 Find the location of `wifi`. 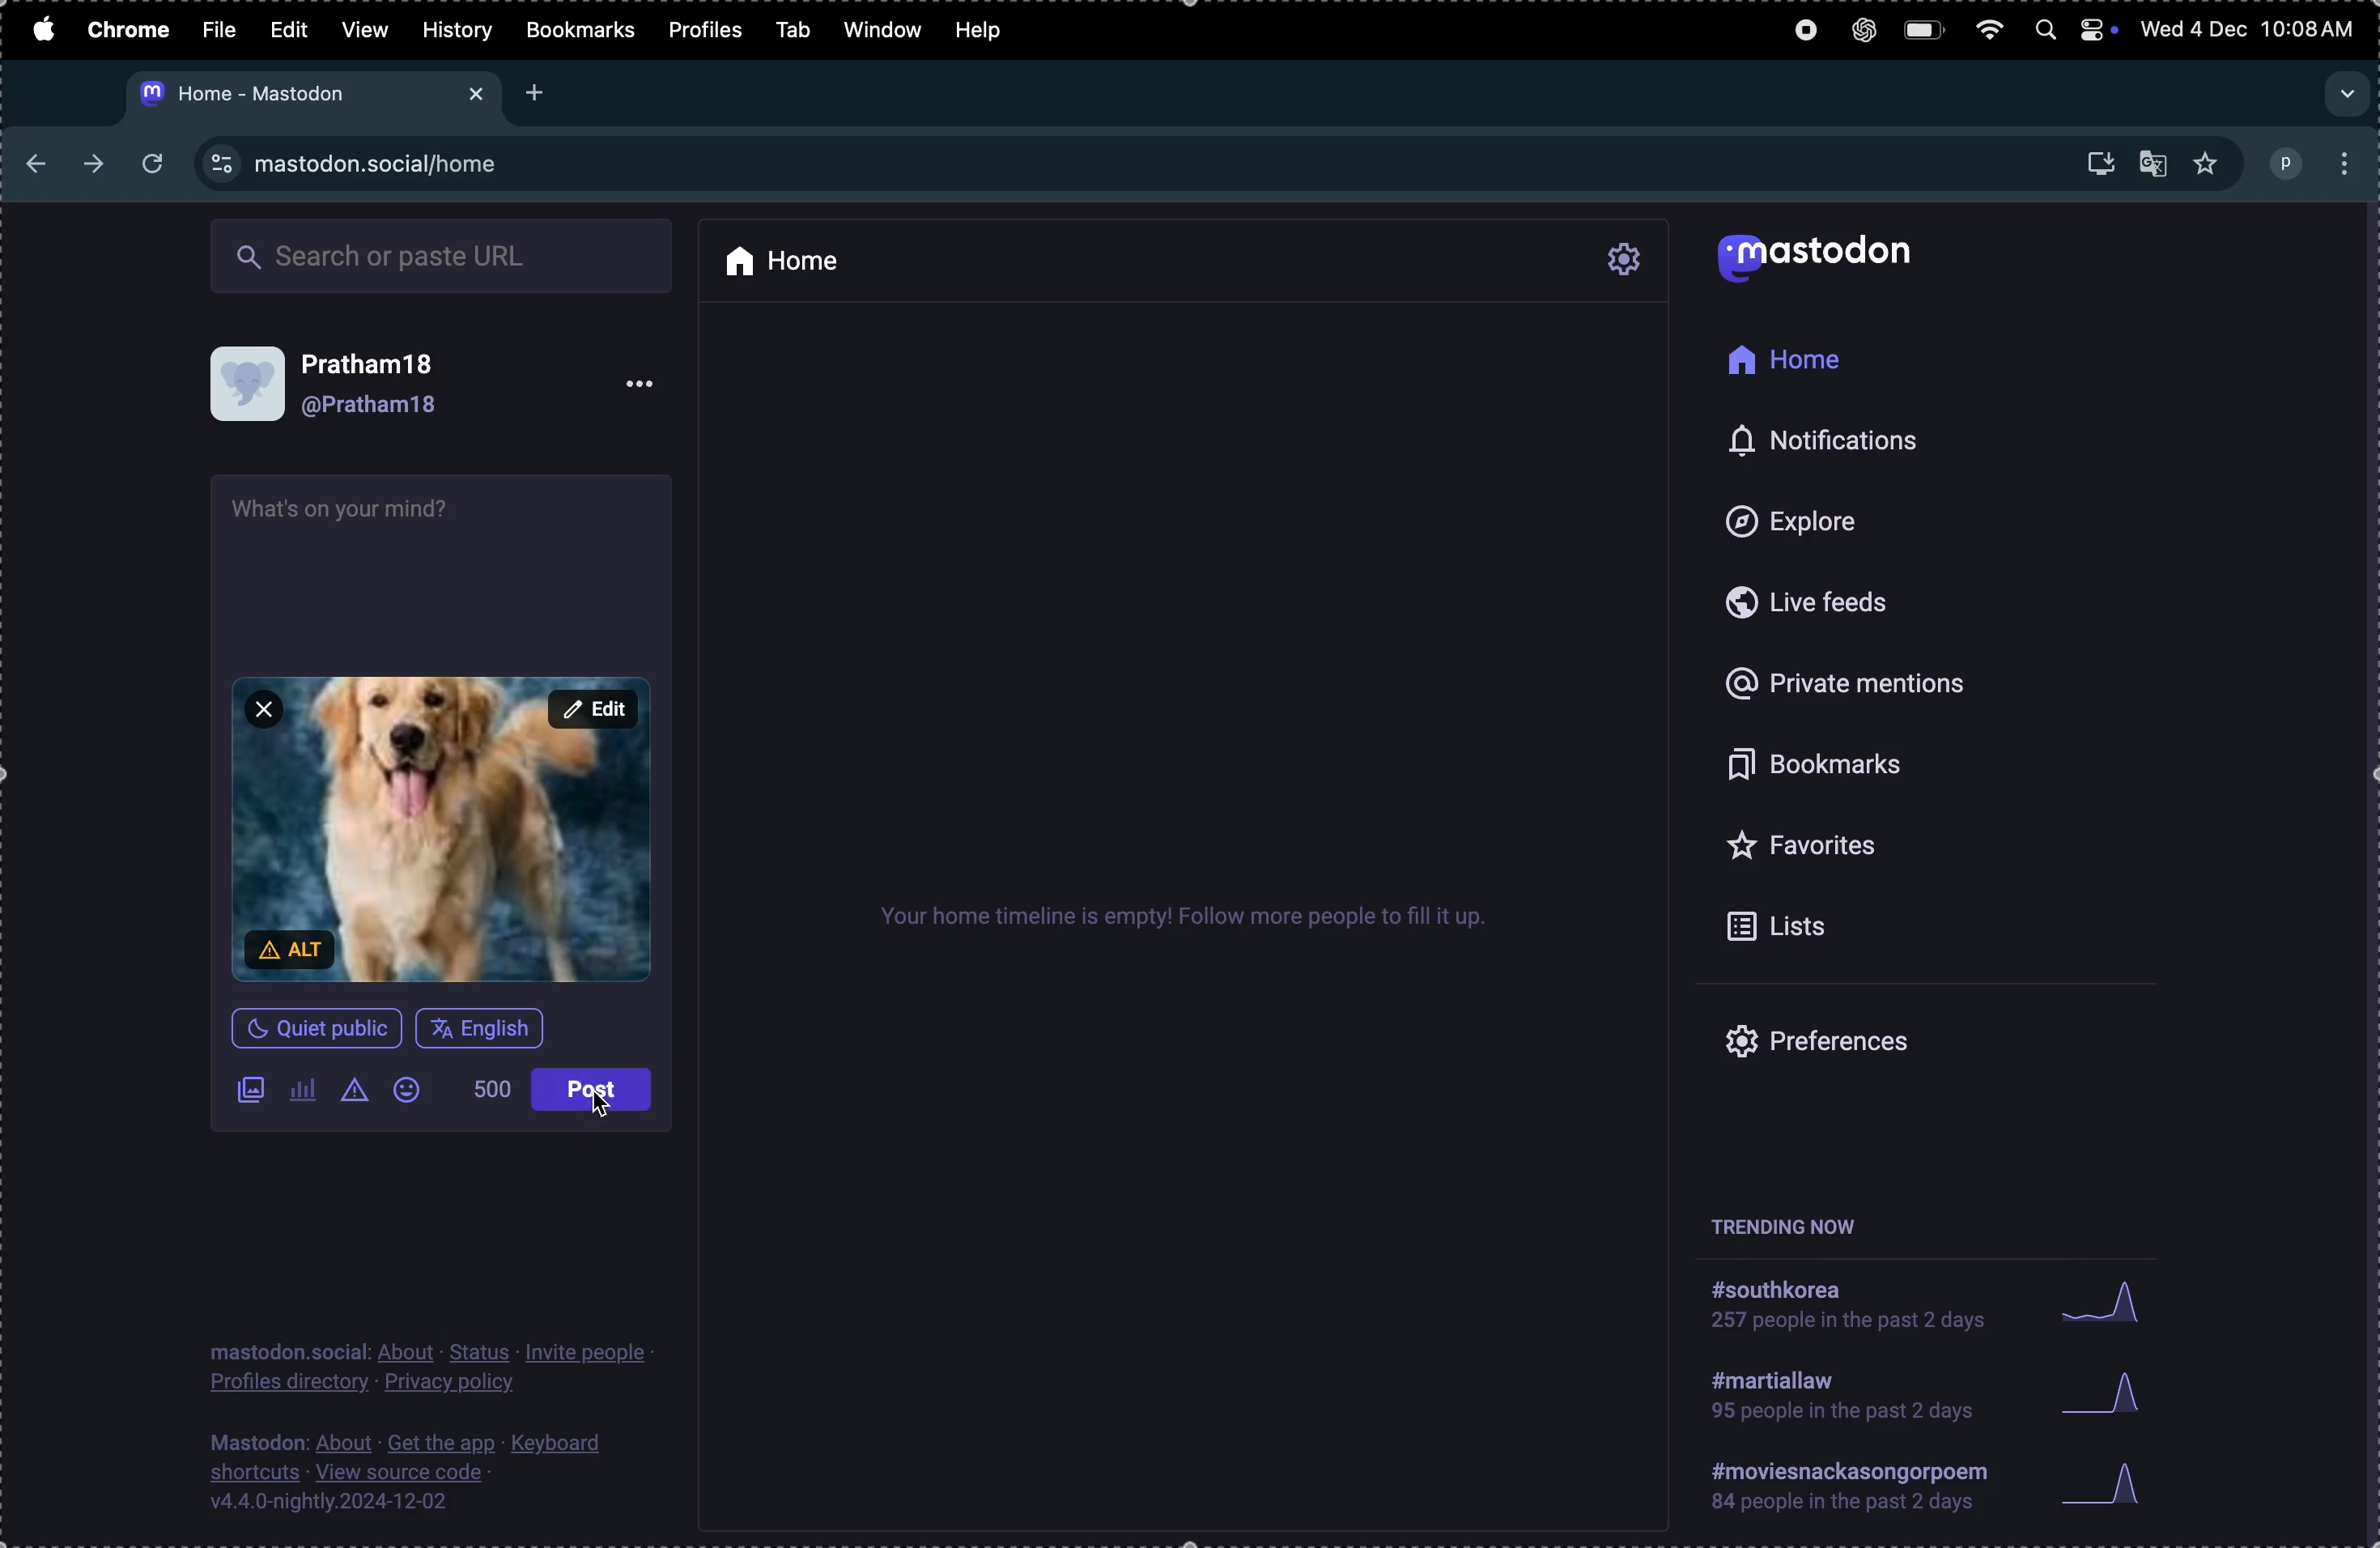

wifi is located at coordinates (1986, 29).